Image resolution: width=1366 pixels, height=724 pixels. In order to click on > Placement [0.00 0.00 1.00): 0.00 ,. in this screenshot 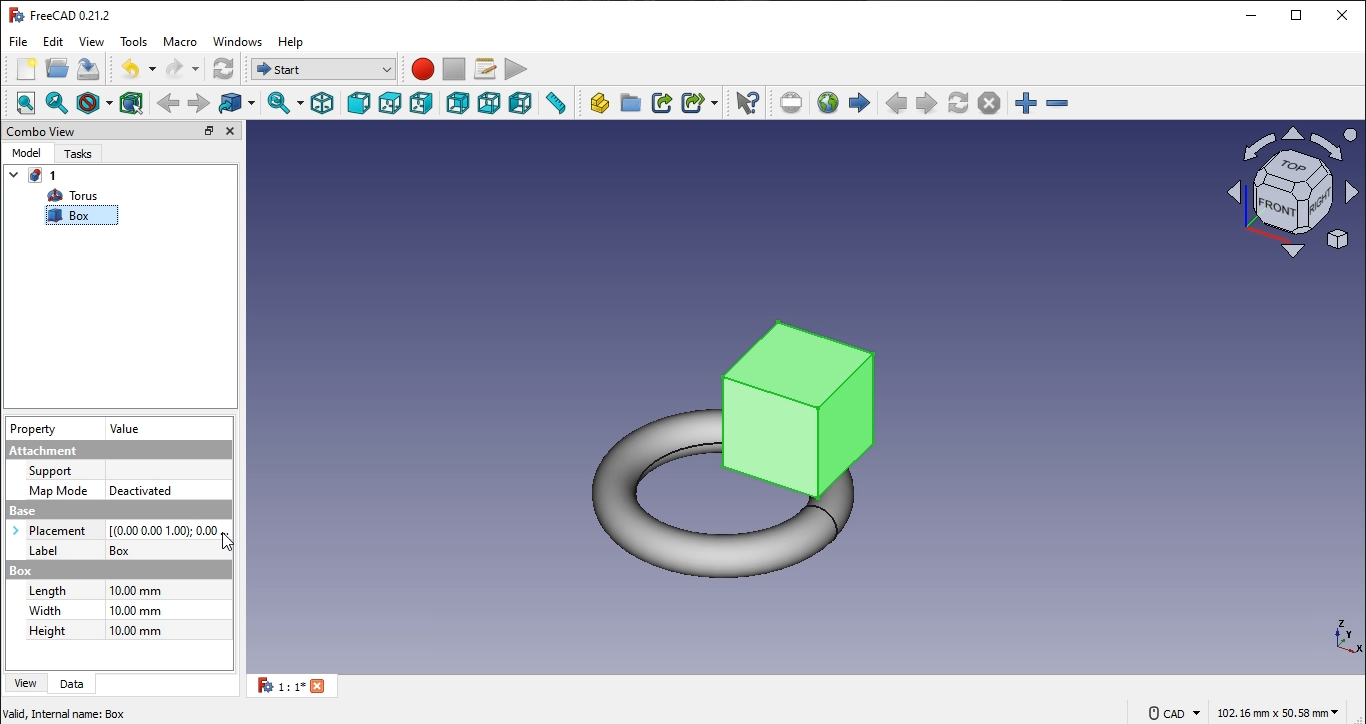, I will do `click(117, 530)`.